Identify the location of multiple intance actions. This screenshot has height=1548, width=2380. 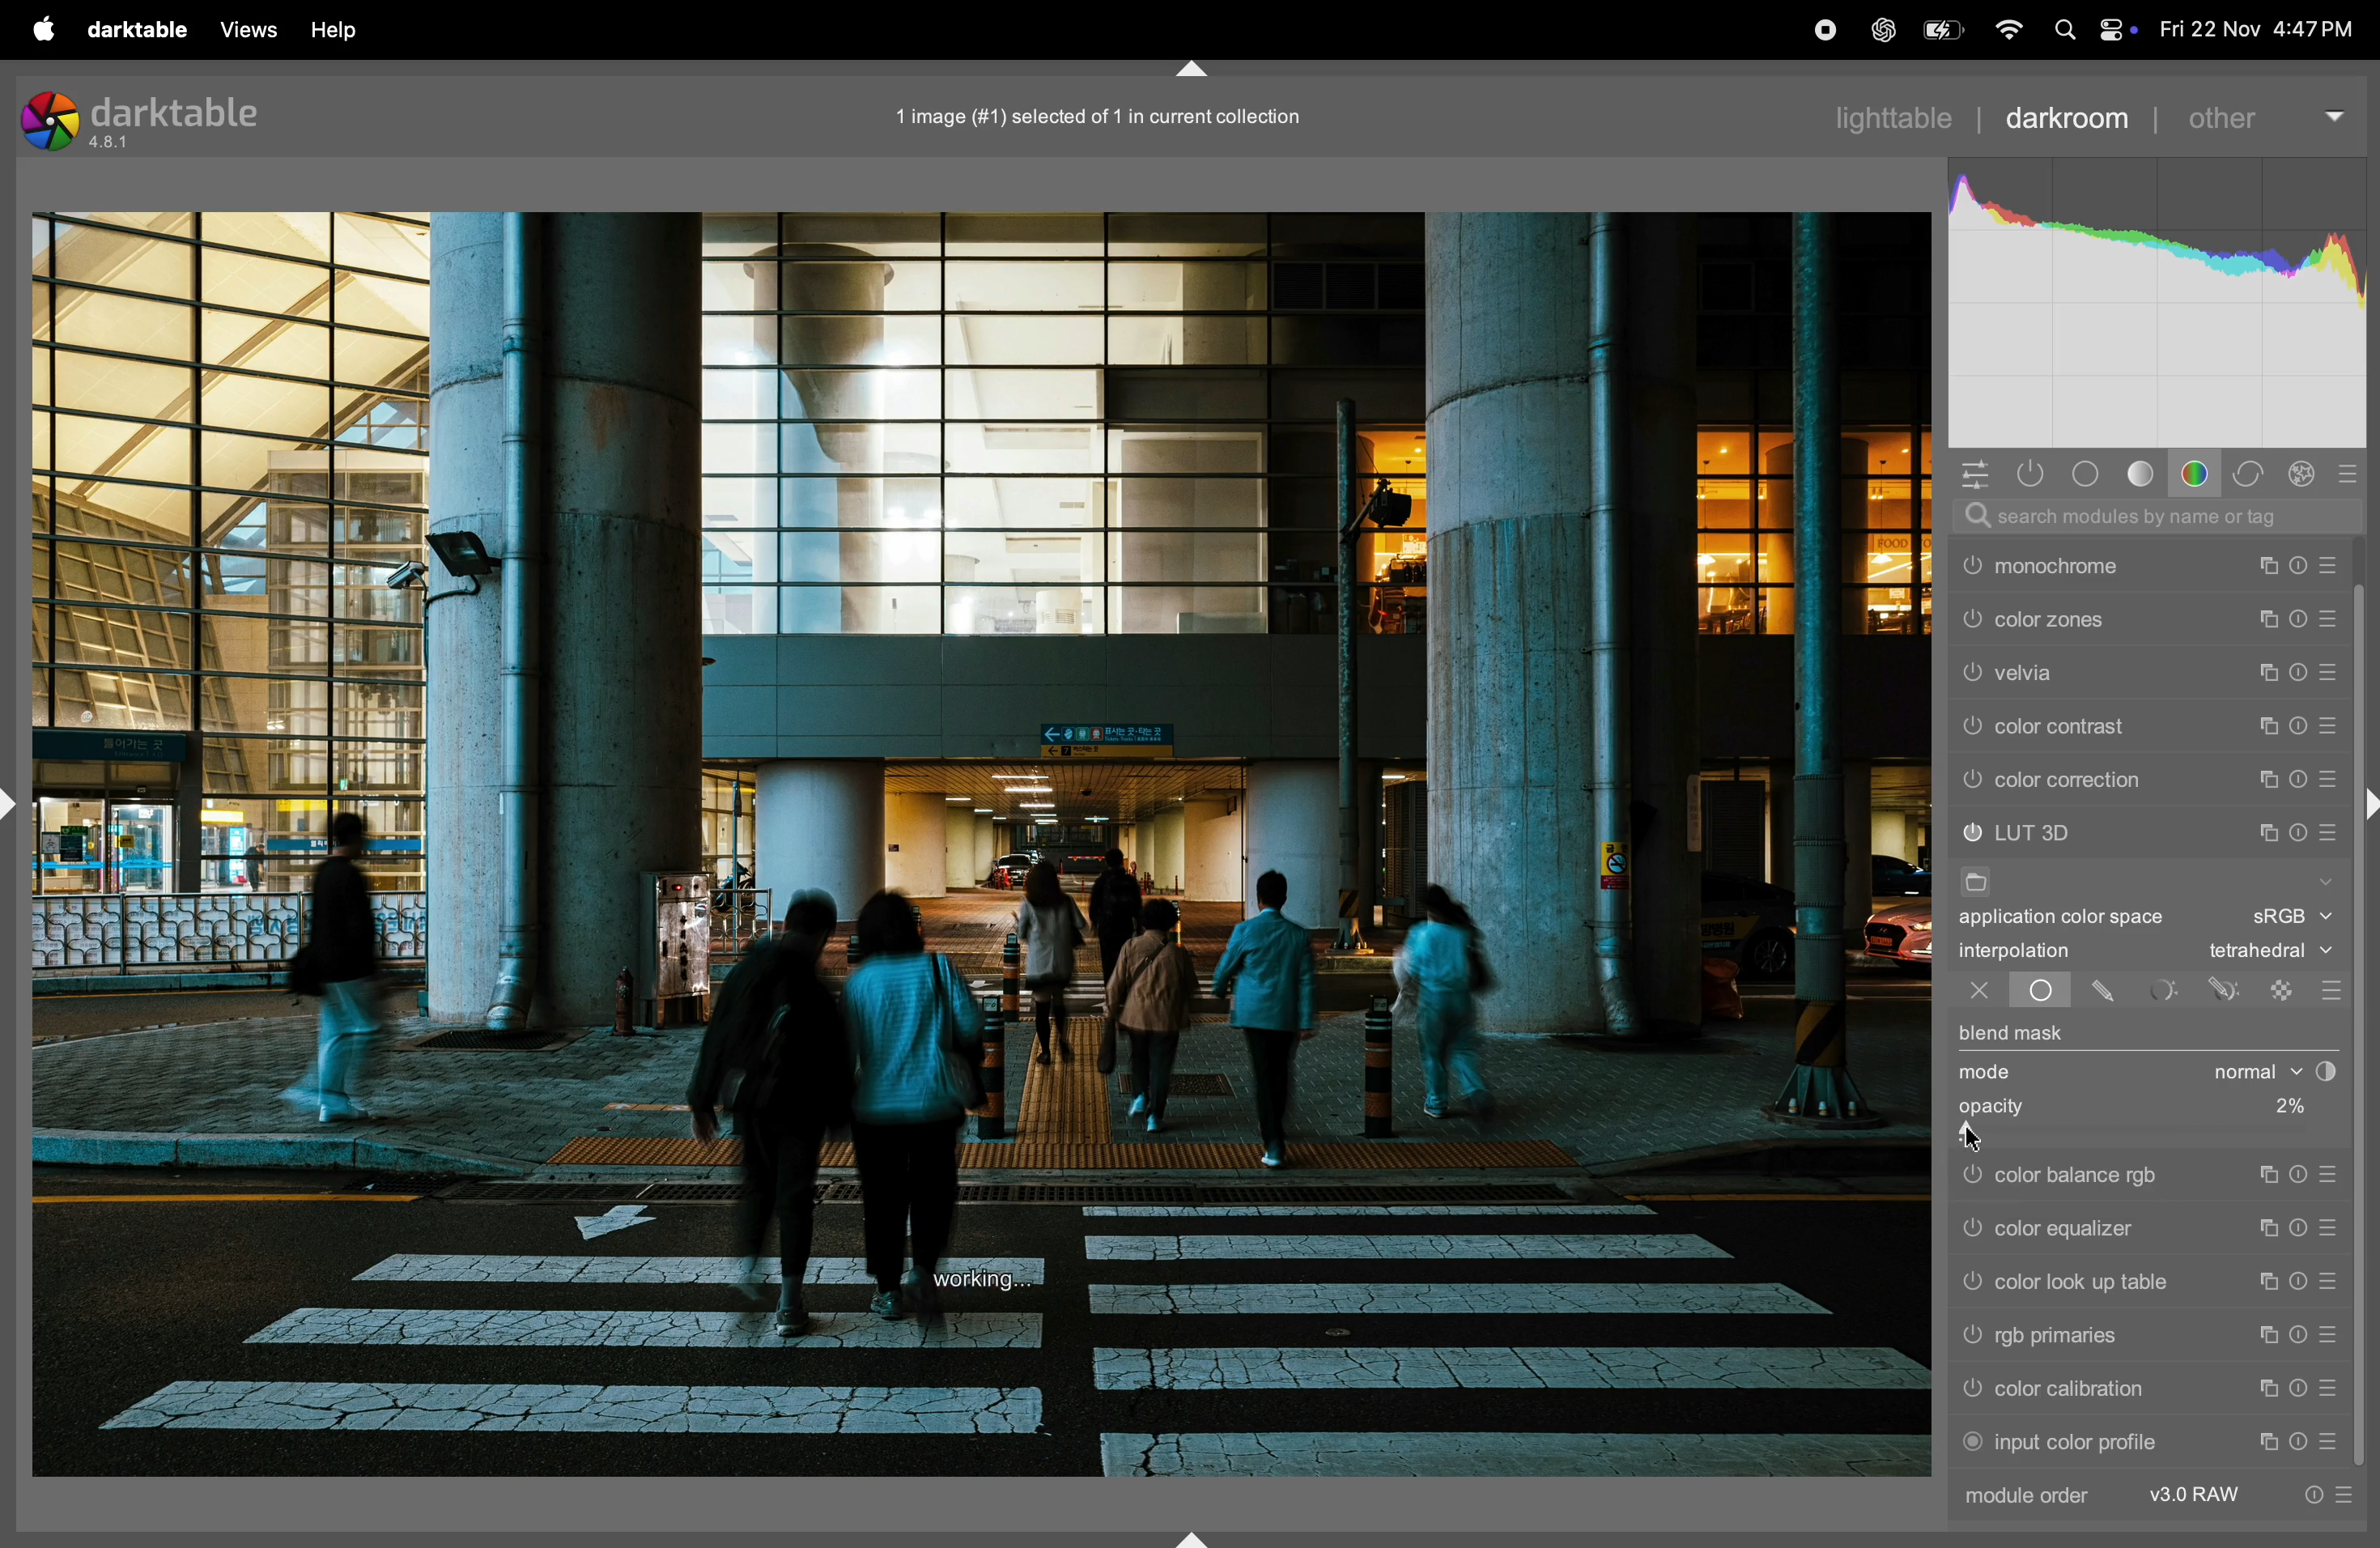
(2266, 614).